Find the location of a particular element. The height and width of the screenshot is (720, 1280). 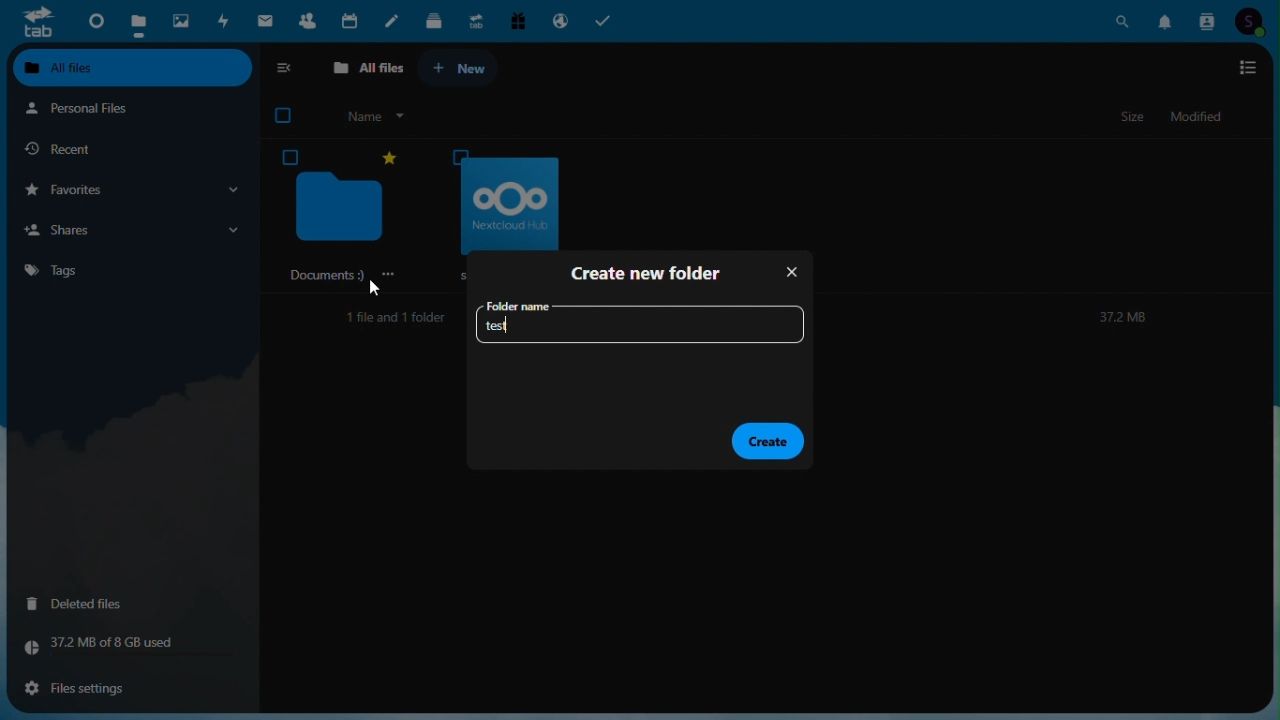

Dashboard is located at coordinates (93, 22).